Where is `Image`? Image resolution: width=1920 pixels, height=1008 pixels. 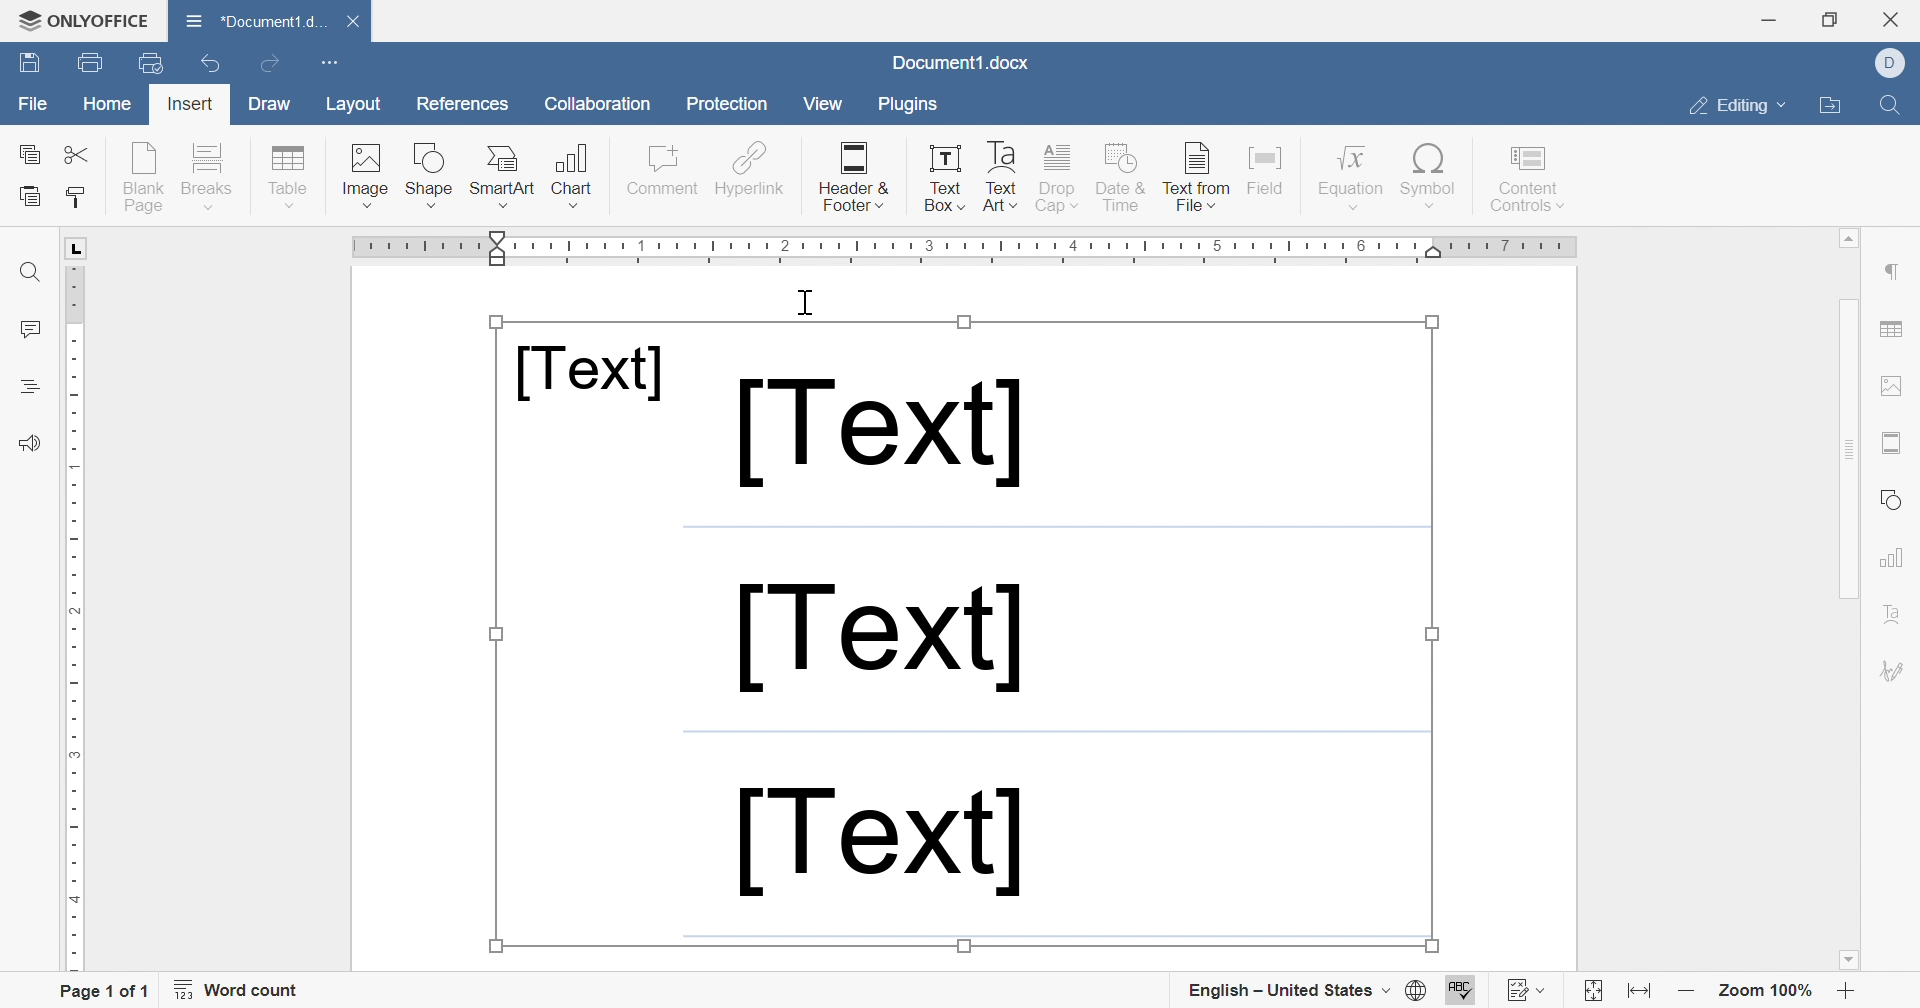
Image is located at coordinates (368, 177).